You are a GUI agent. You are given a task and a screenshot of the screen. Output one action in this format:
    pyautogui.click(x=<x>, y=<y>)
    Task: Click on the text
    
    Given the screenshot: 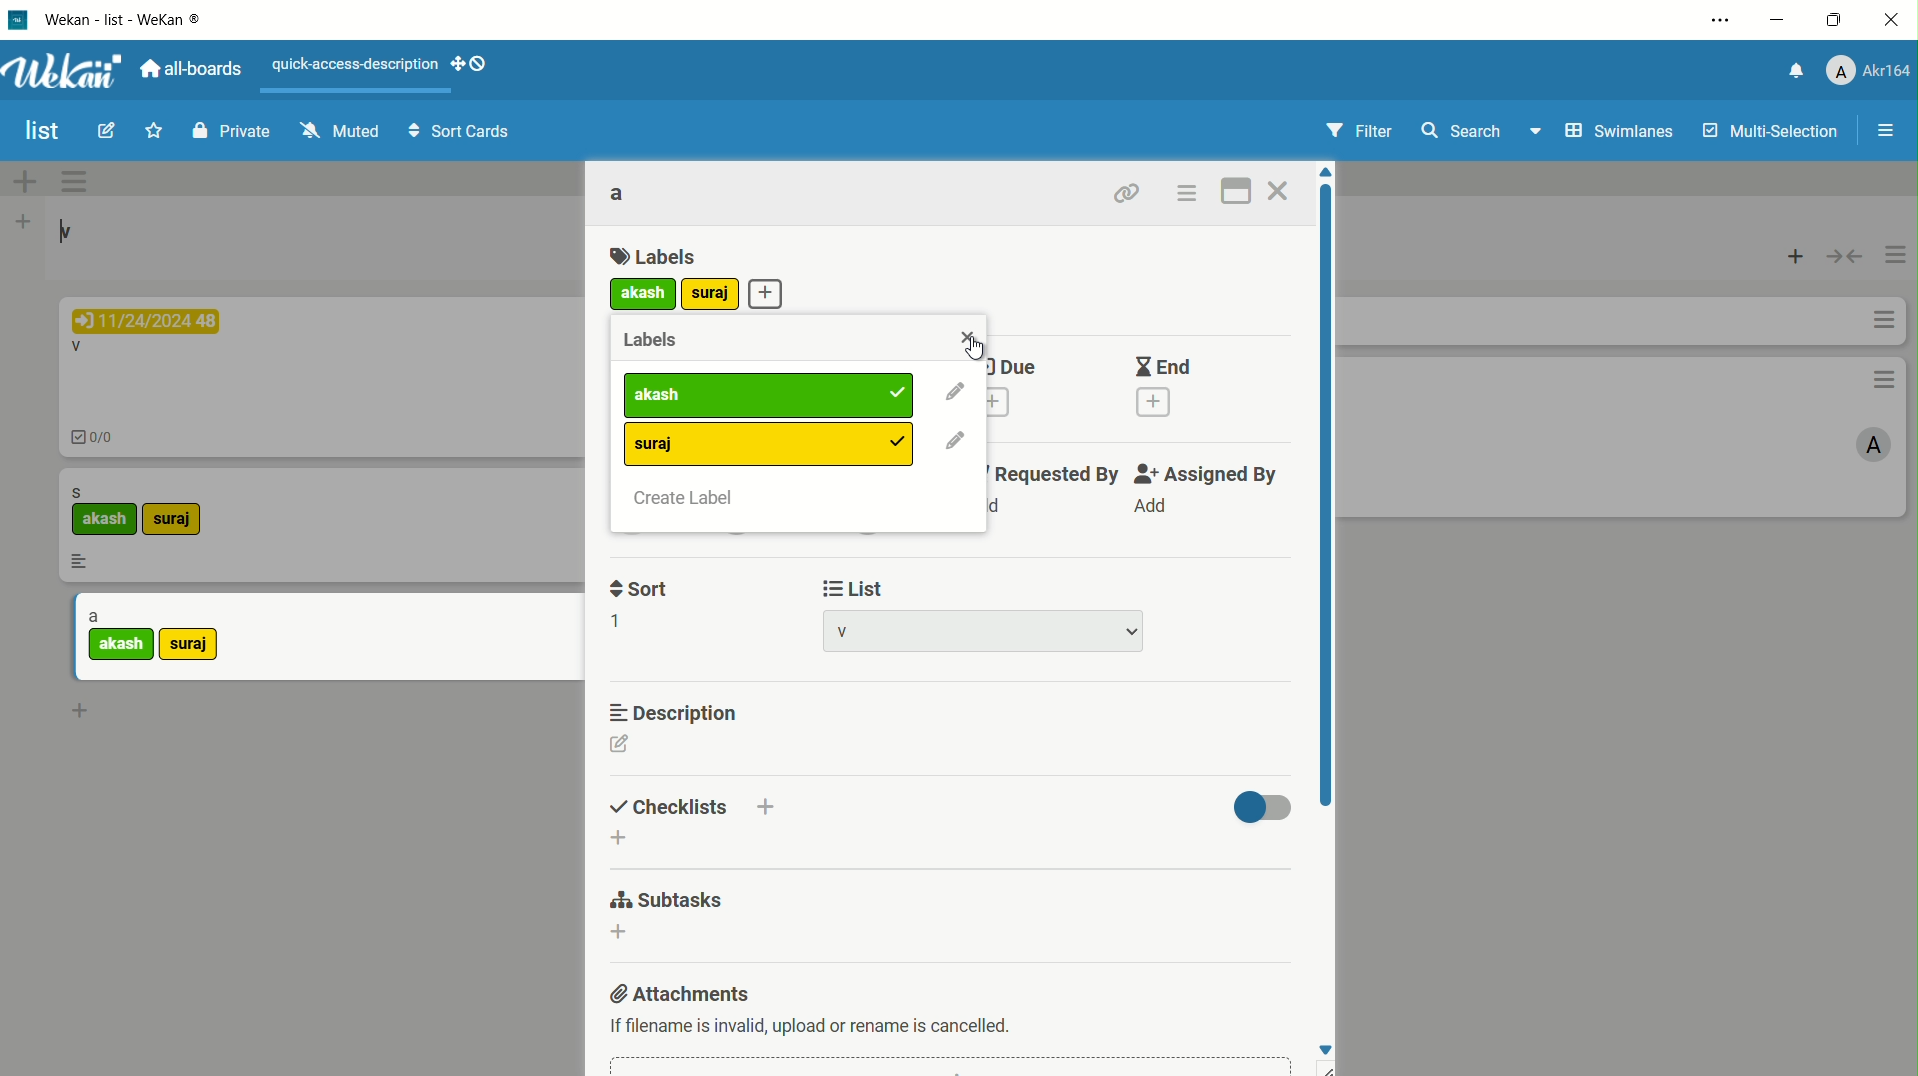 What is the action you would take?
    pyautogui.click(x=813, y=1022)
    